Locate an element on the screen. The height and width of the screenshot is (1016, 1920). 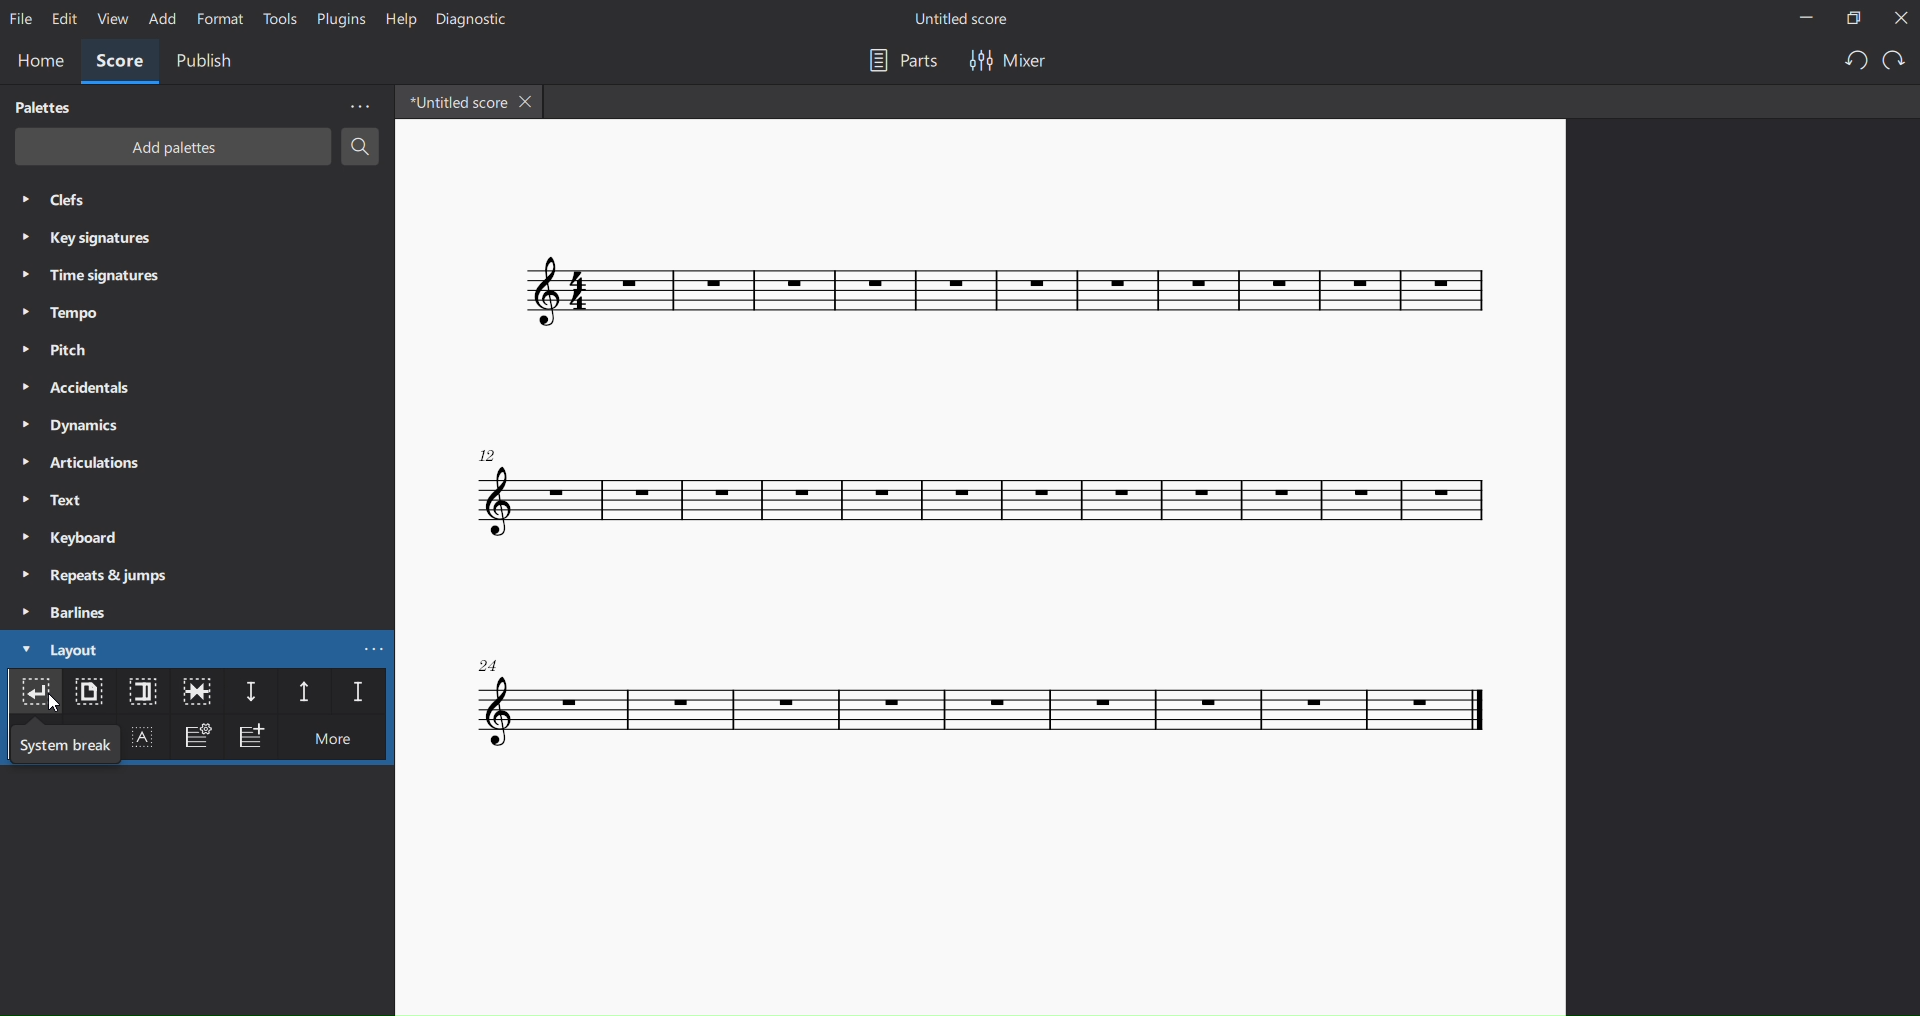
undo is located at coordinates (1848, 62).